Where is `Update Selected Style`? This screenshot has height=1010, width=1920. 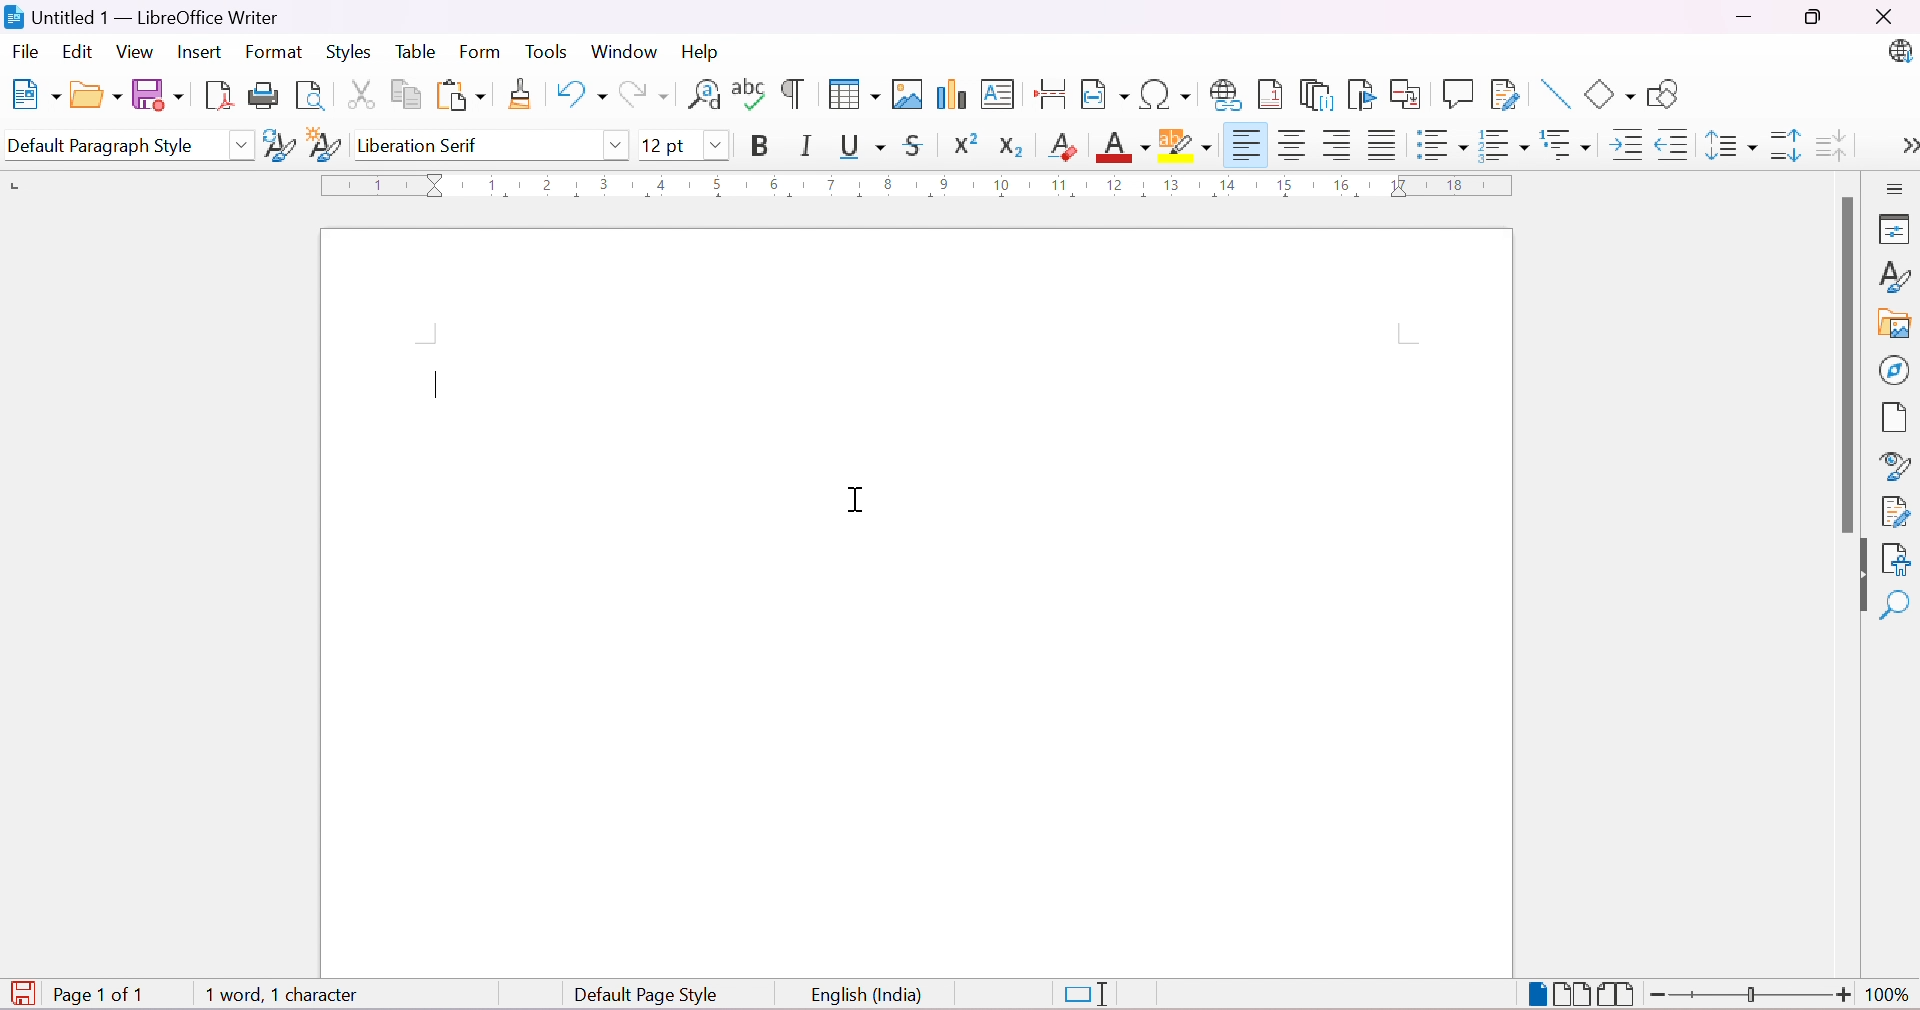 Update Selected Style is located at coordinates (275, 148).